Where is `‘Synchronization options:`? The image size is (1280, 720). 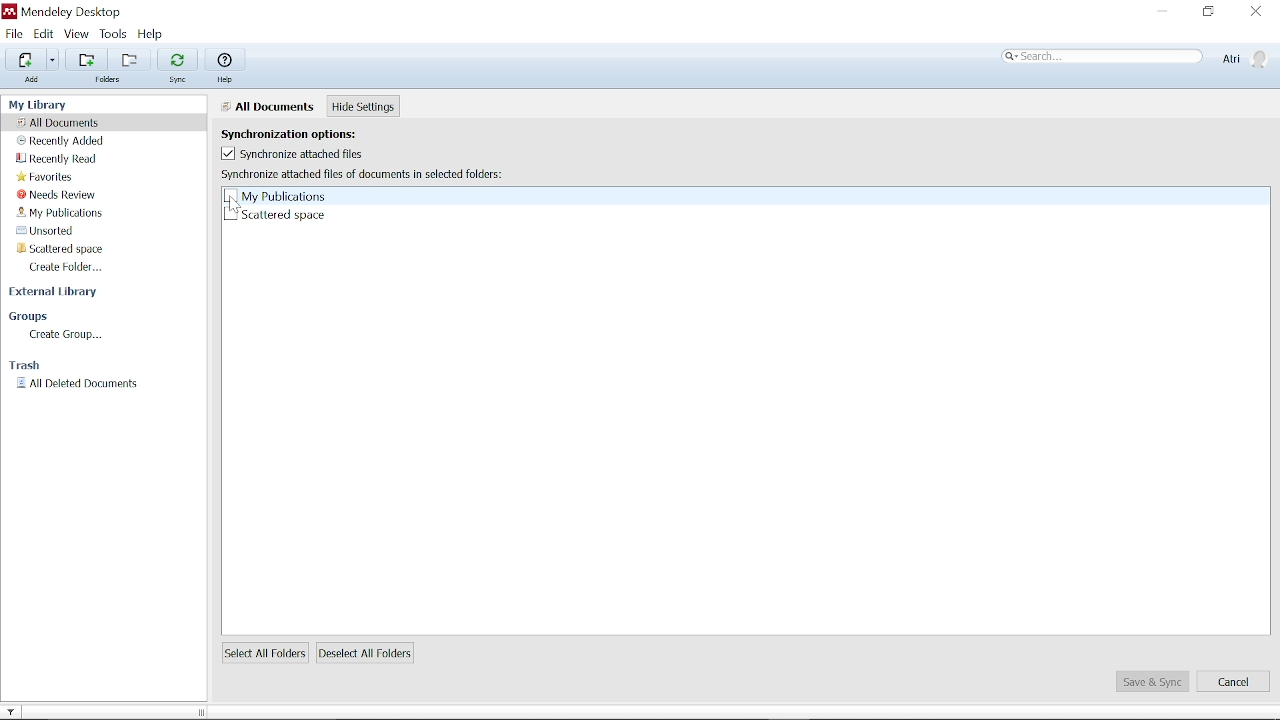 ‘Synchronization options: is located at coordinates (300, 132).